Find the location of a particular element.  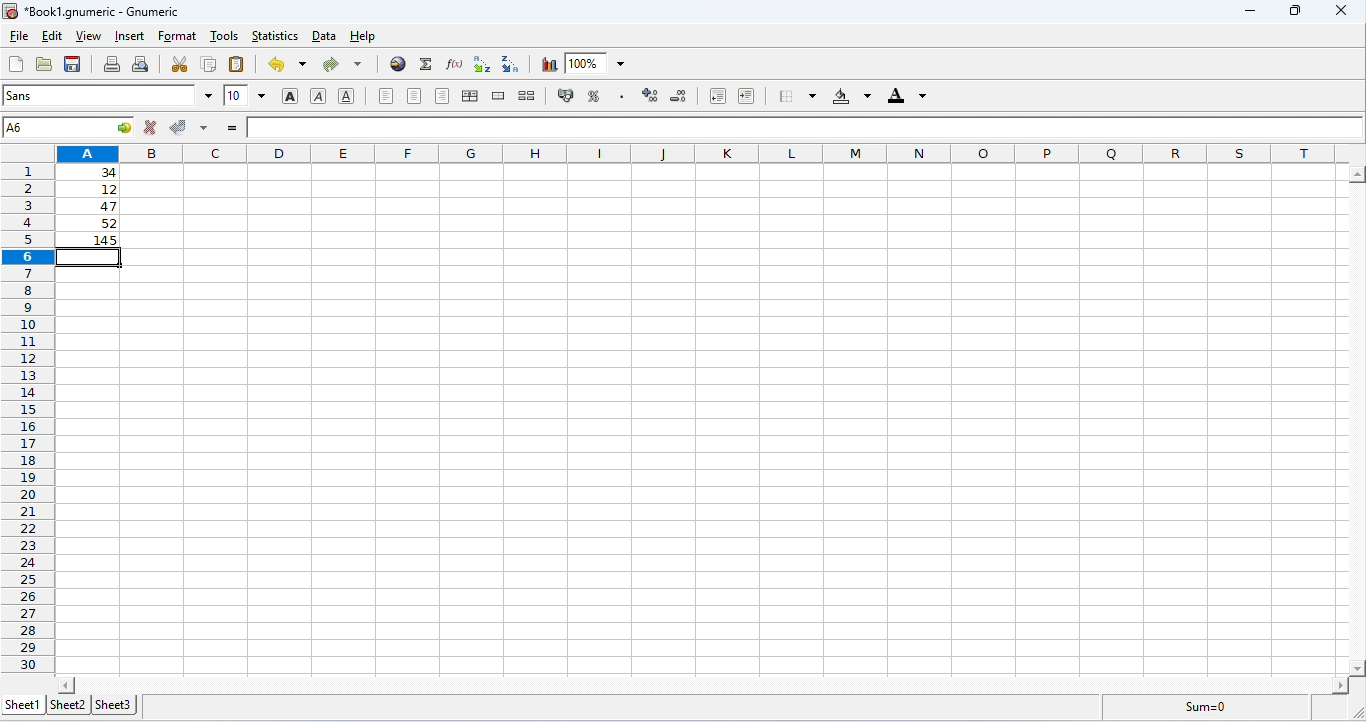

undo is located at coordinates (287, 64).